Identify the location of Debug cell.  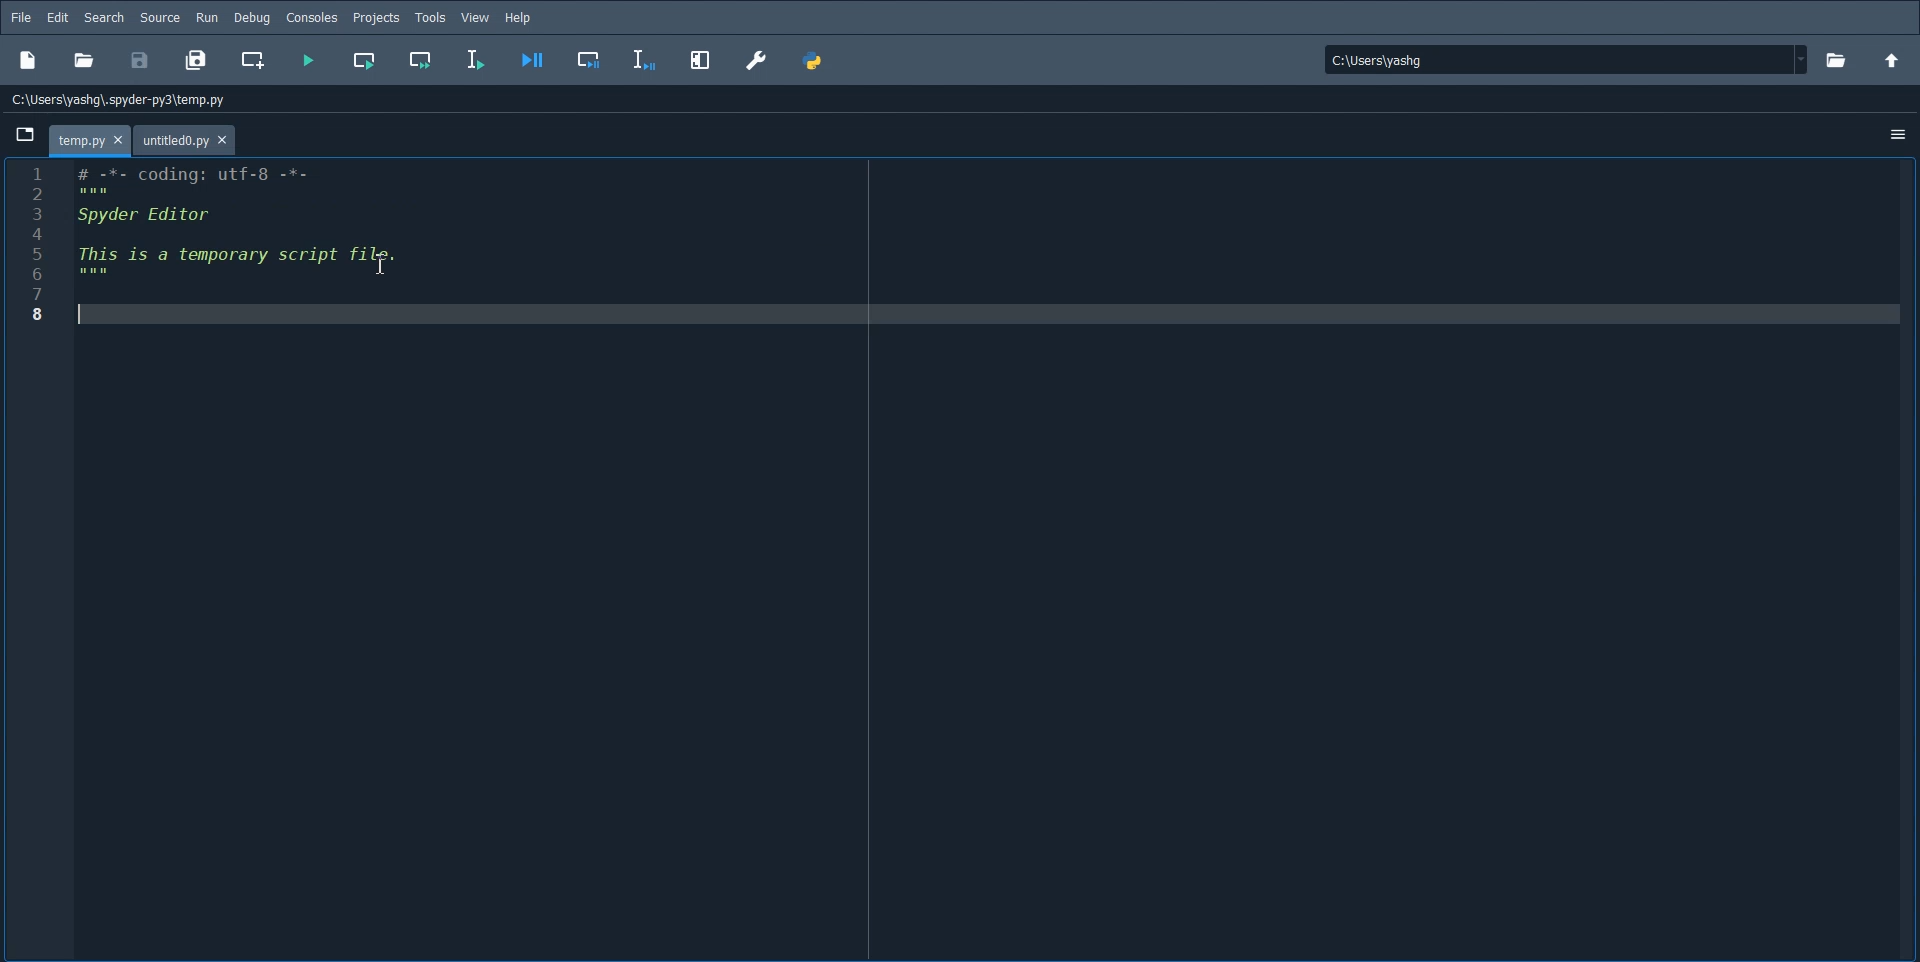
(588, 63).